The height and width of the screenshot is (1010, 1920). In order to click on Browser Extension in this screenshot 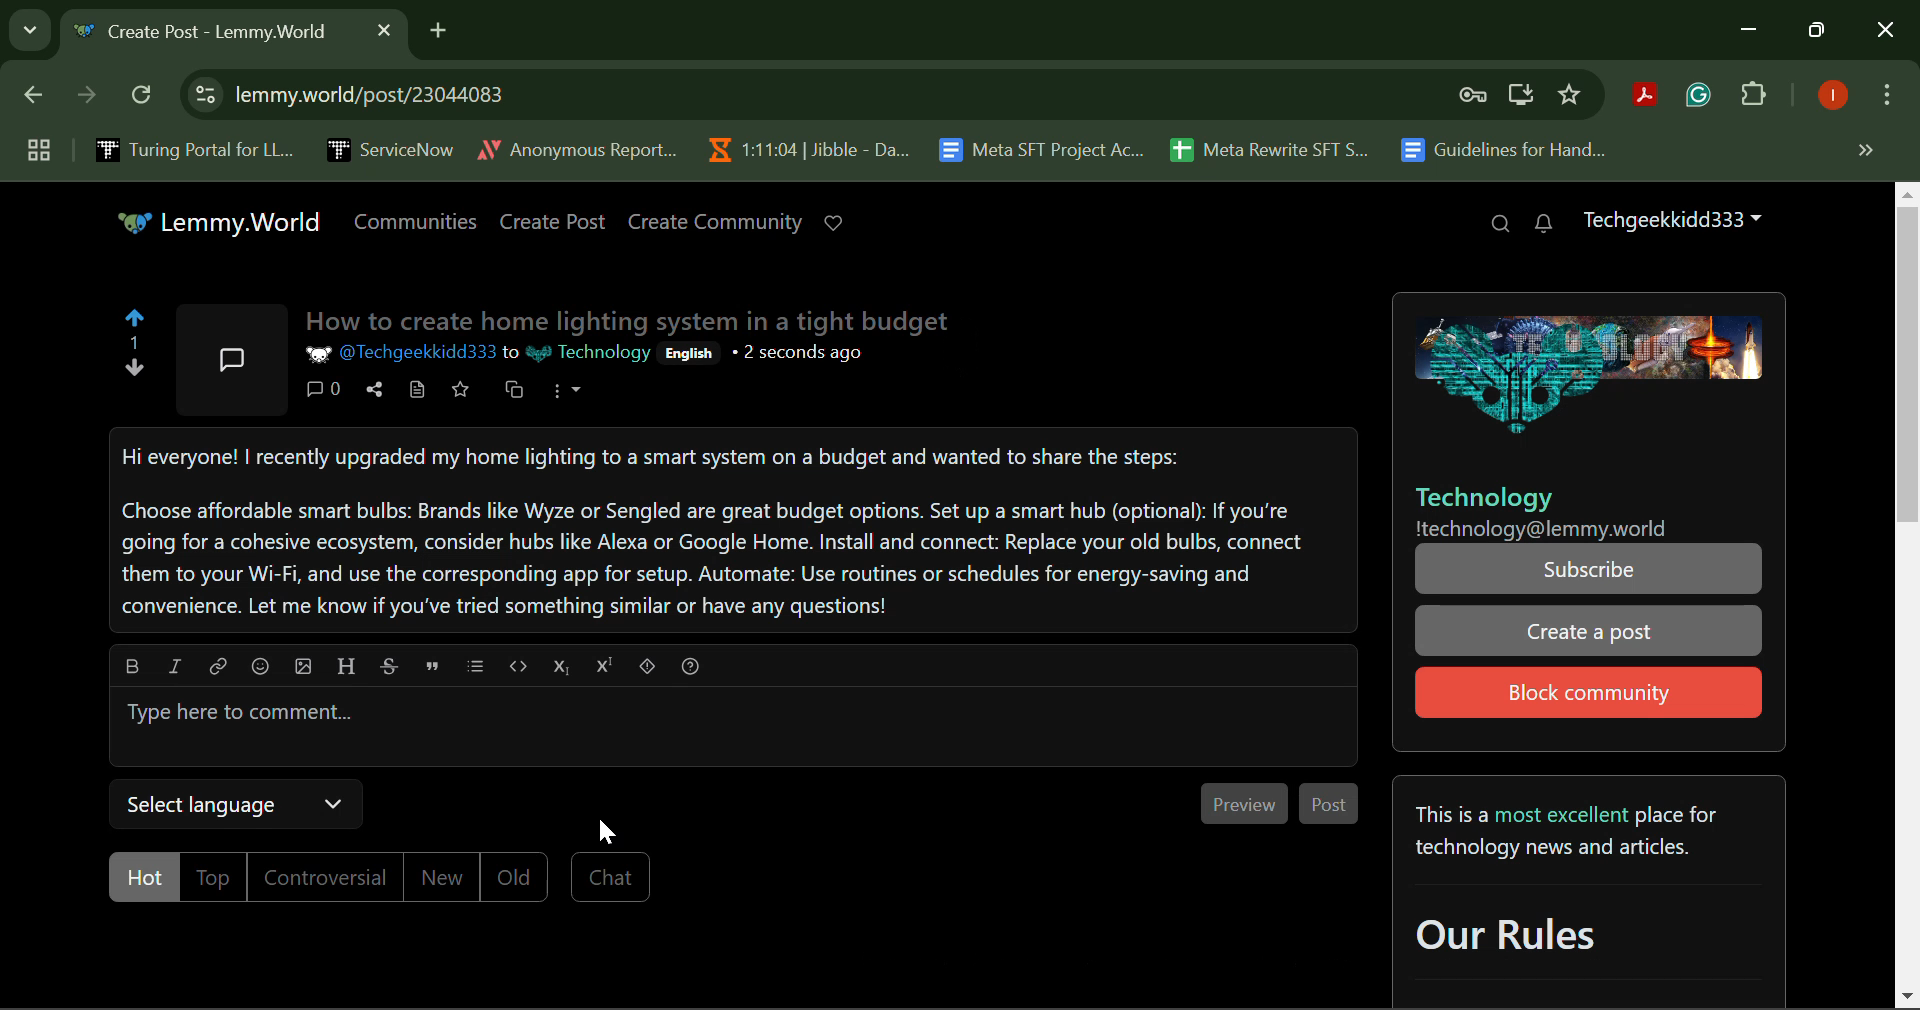, I will do `click(1650, 97)`.